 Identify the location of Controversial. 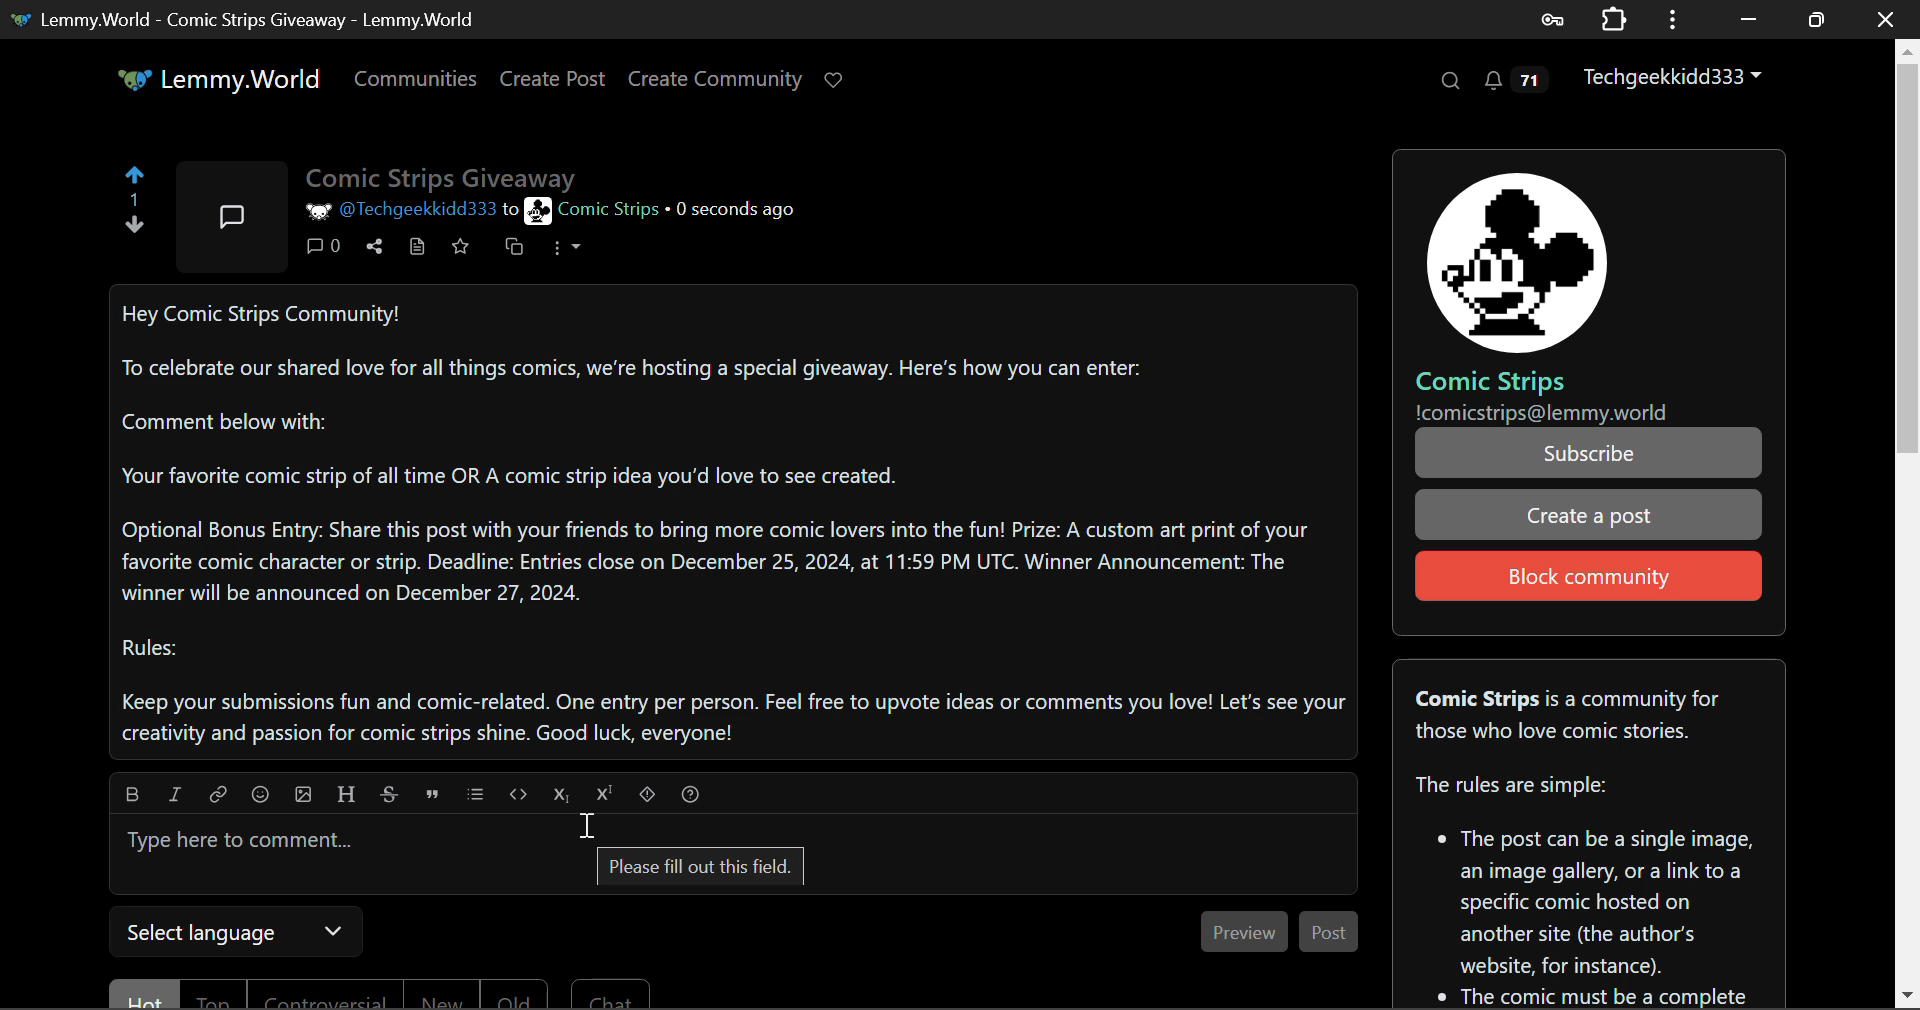
(320, 993).